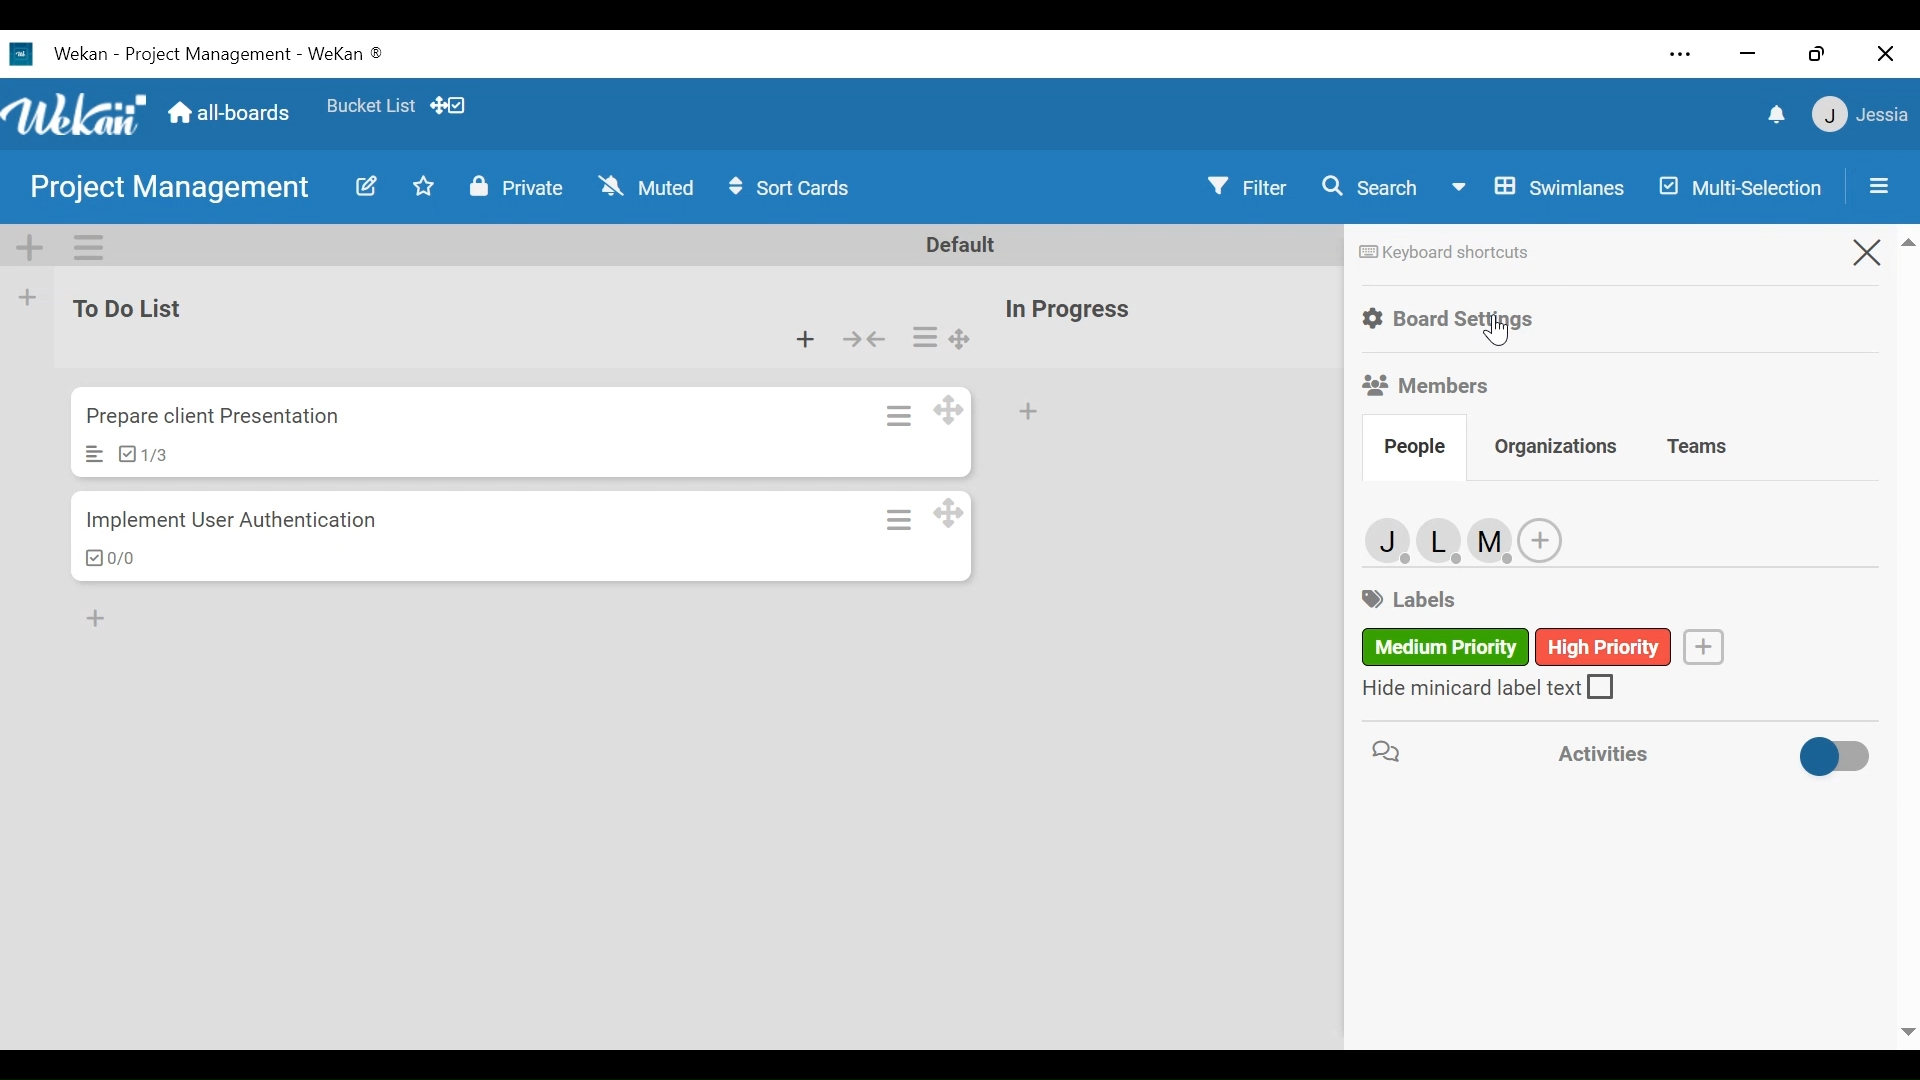  I want to click on Default, so click(962, 247).